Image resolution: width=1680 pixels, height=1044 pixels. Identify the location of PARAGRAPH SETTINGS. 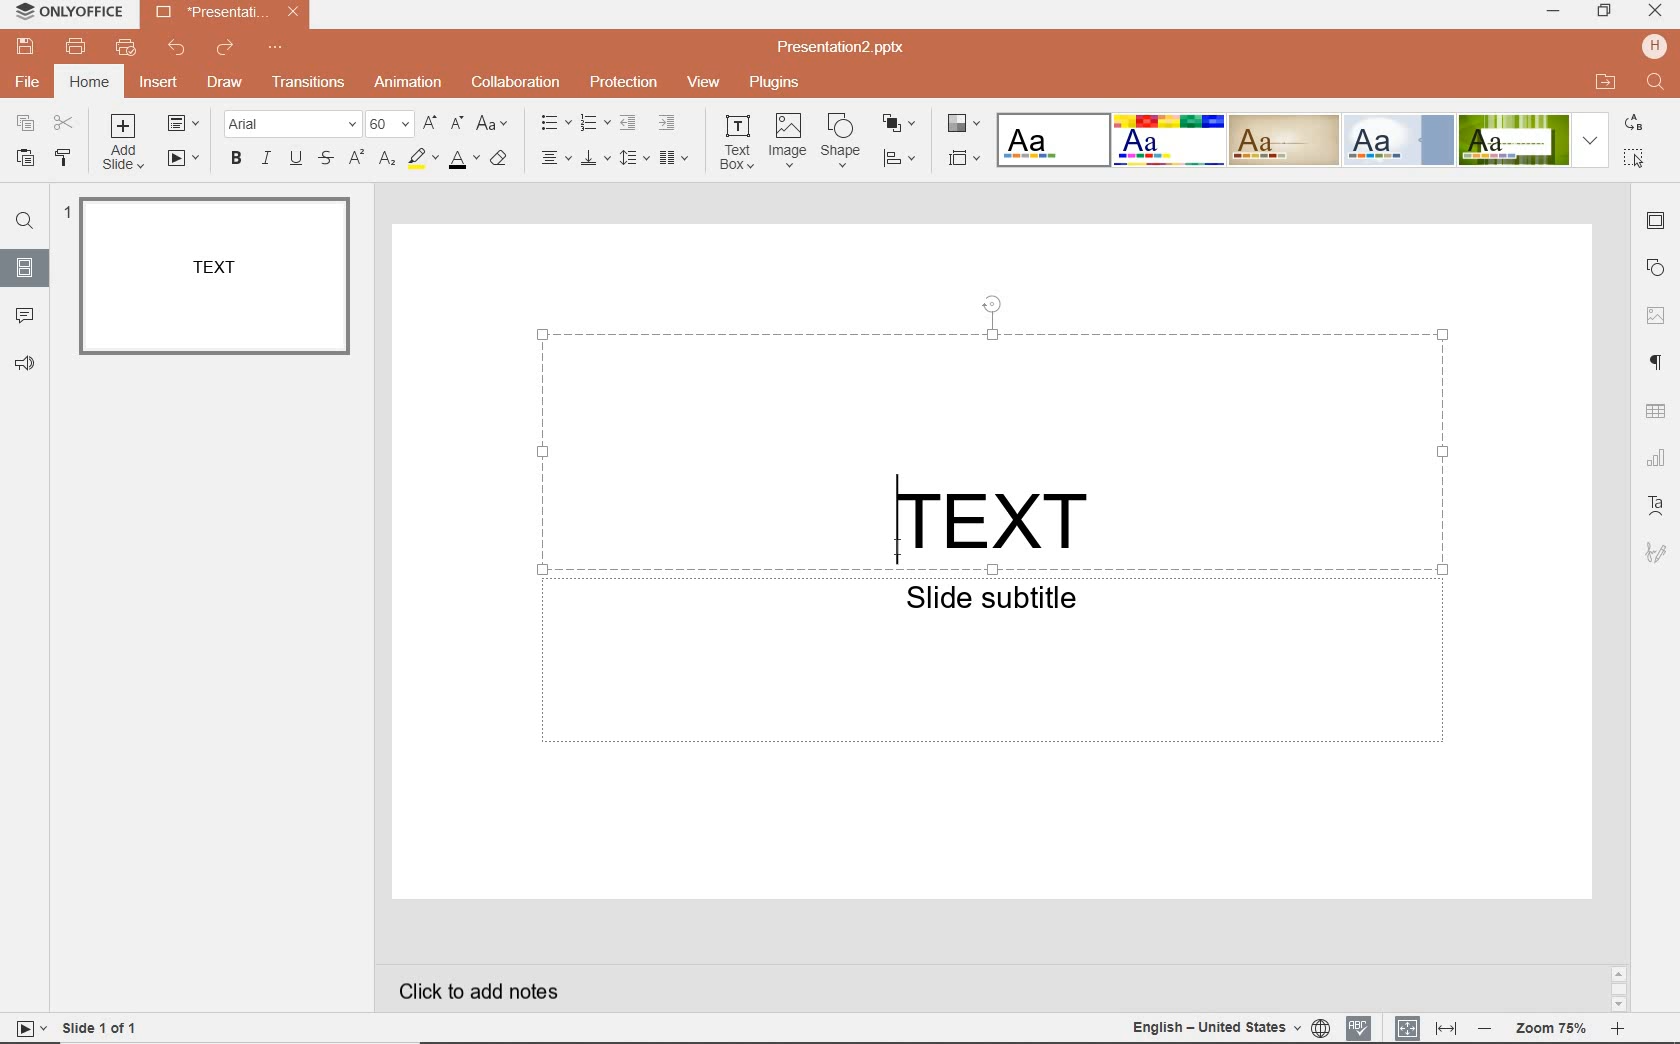
(1658, 361).